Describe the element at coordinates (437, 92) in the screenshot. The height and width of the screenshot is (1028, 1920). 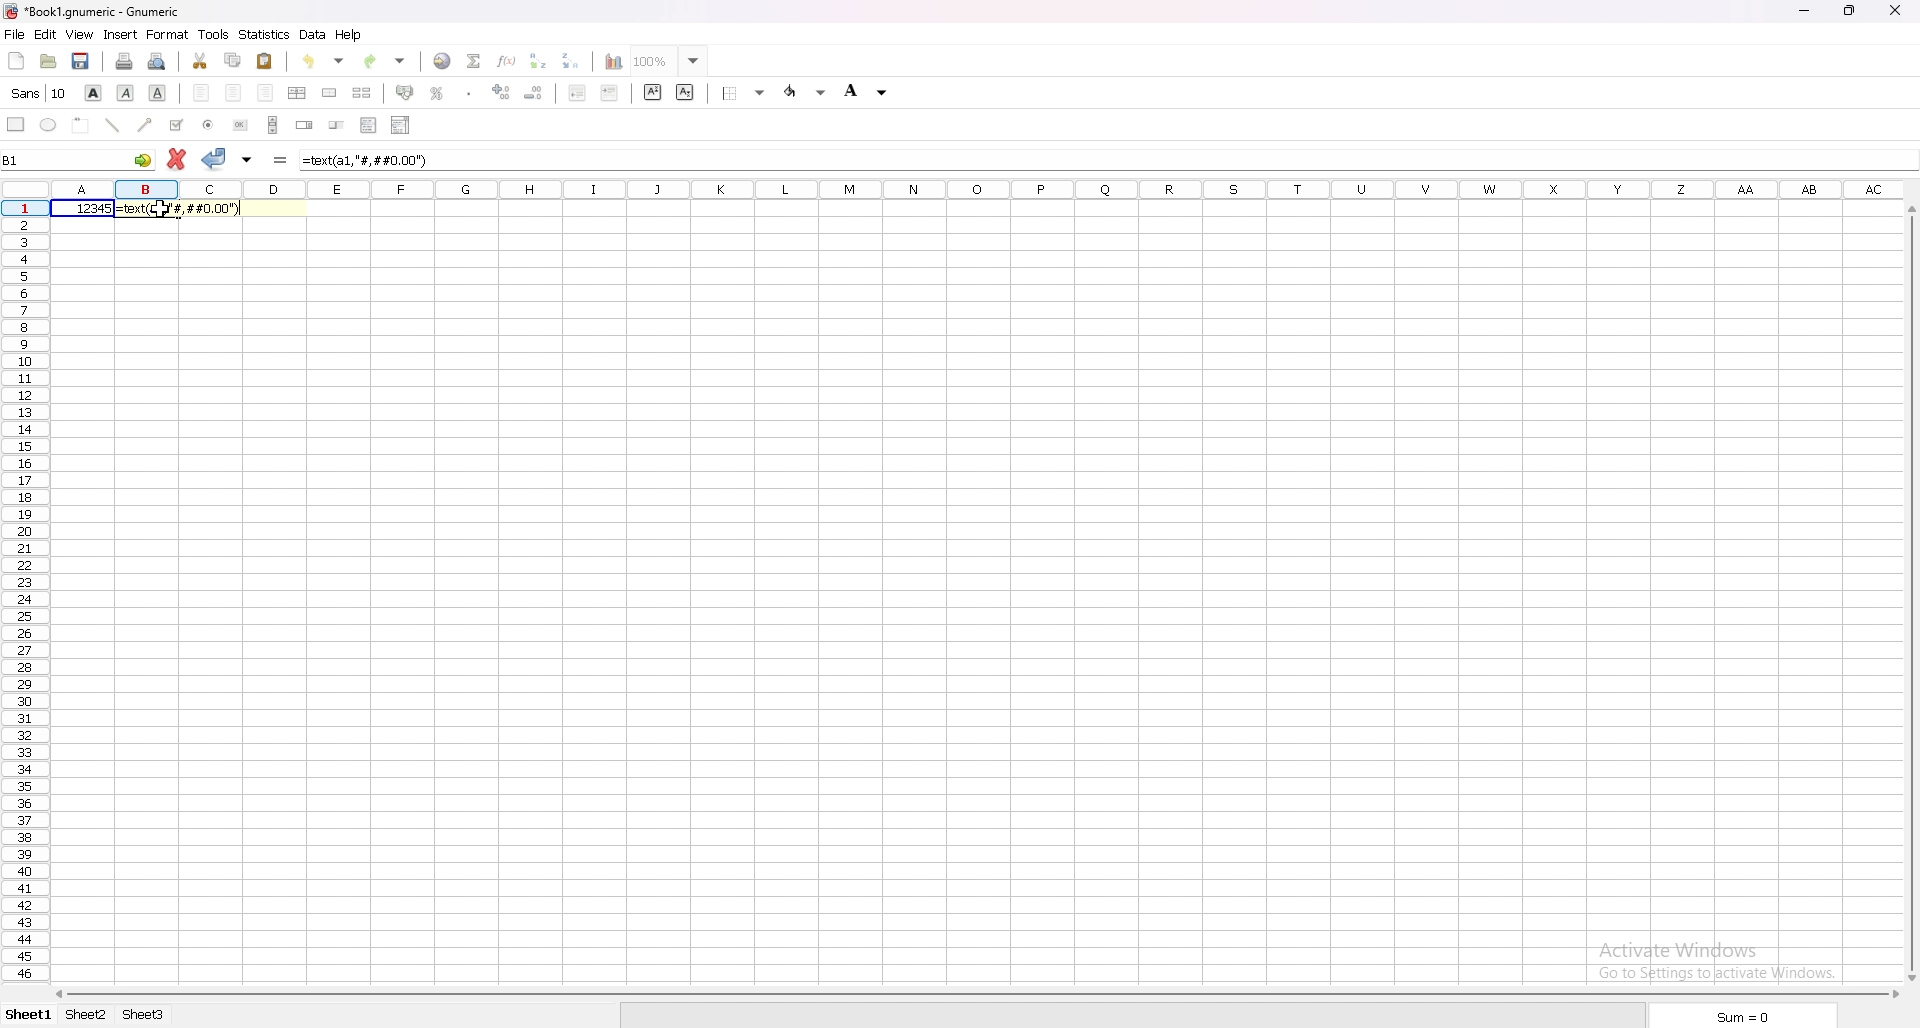
I see `percentage` at that location.